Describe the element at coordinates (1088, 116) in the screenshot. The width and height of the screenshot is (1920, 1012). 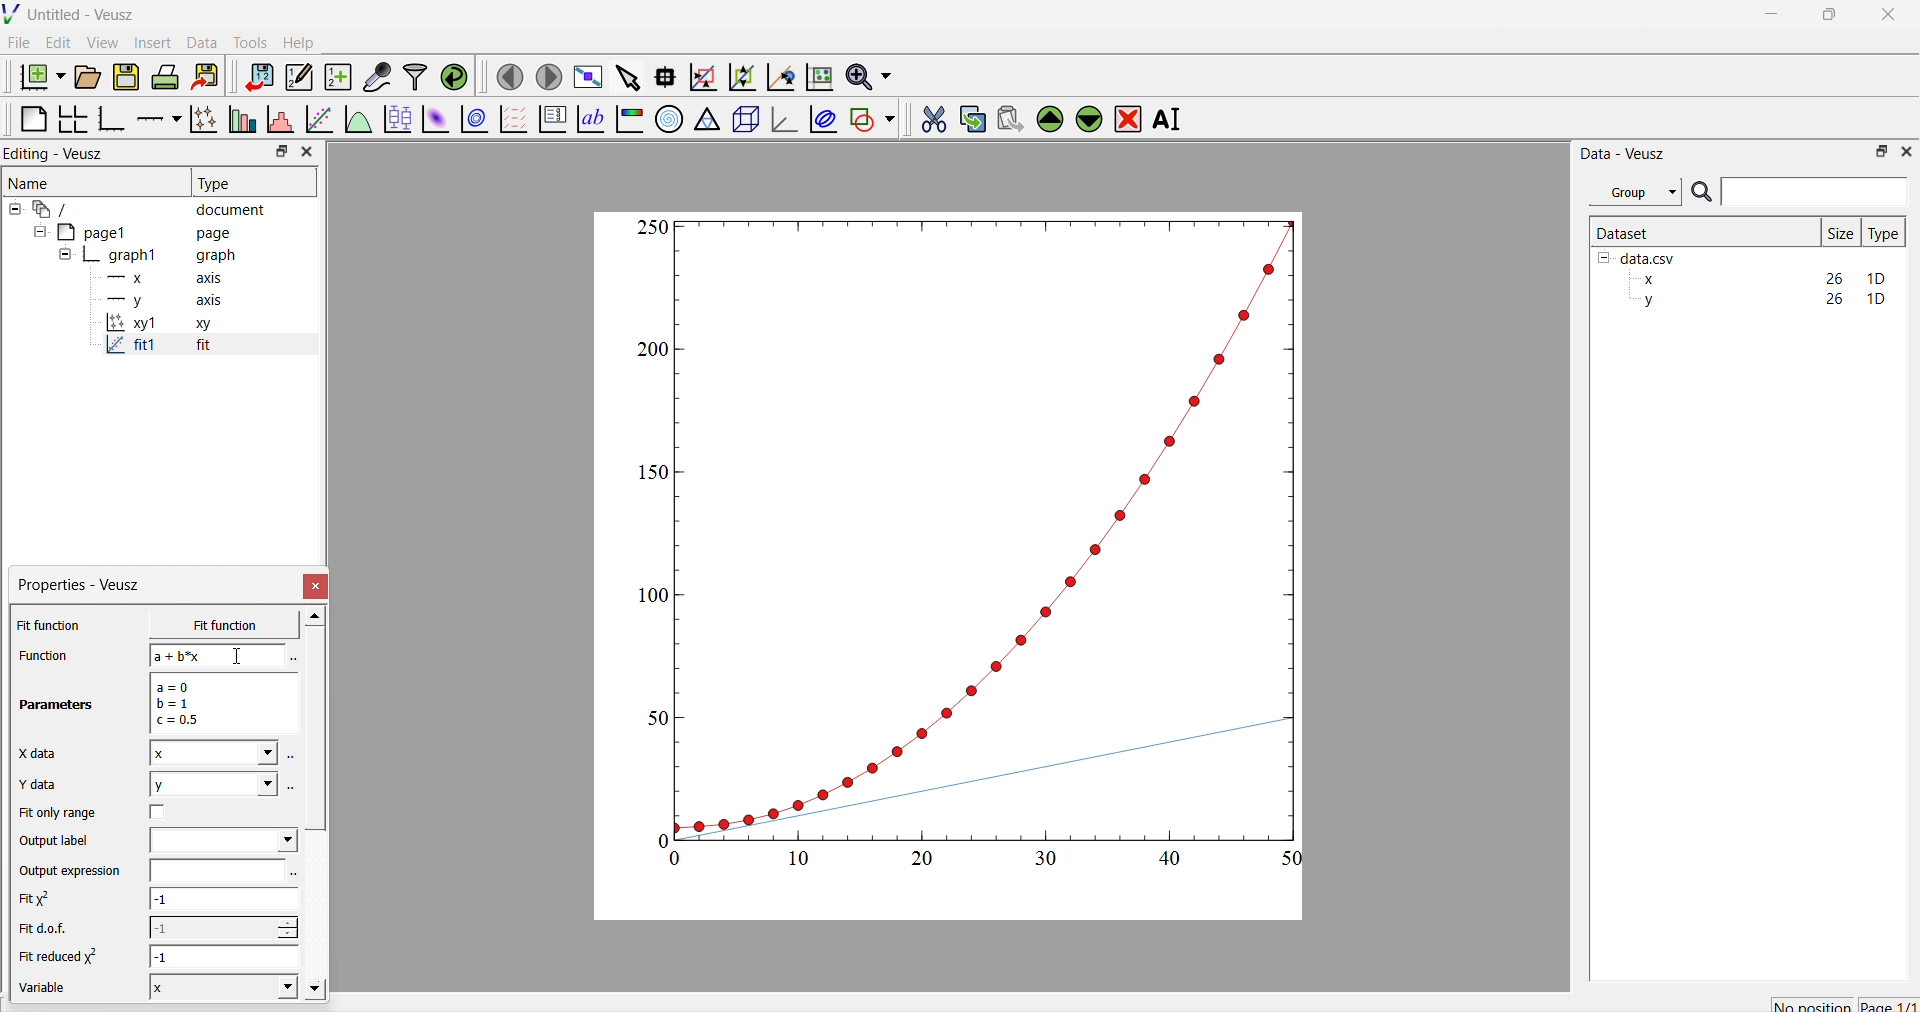
I see `Down` at that location.